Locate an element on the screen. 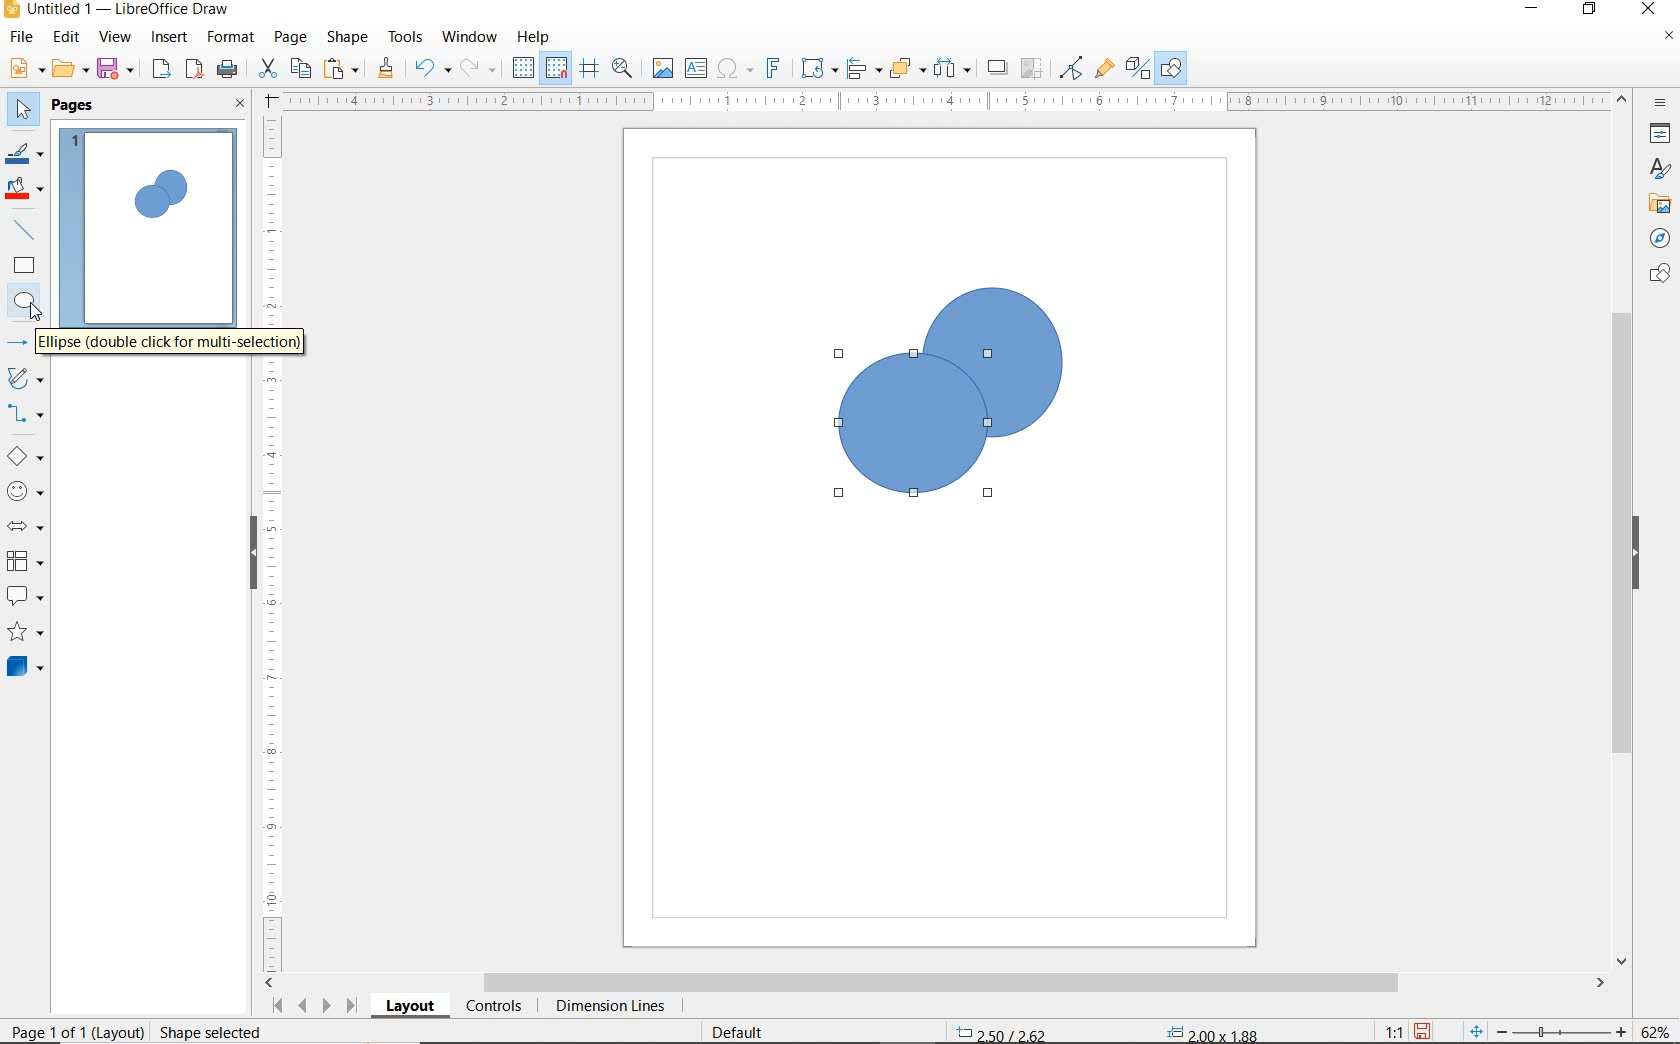 This screenshot has height=1044, width=1680. OPEN is located at coordinates (70, 71).